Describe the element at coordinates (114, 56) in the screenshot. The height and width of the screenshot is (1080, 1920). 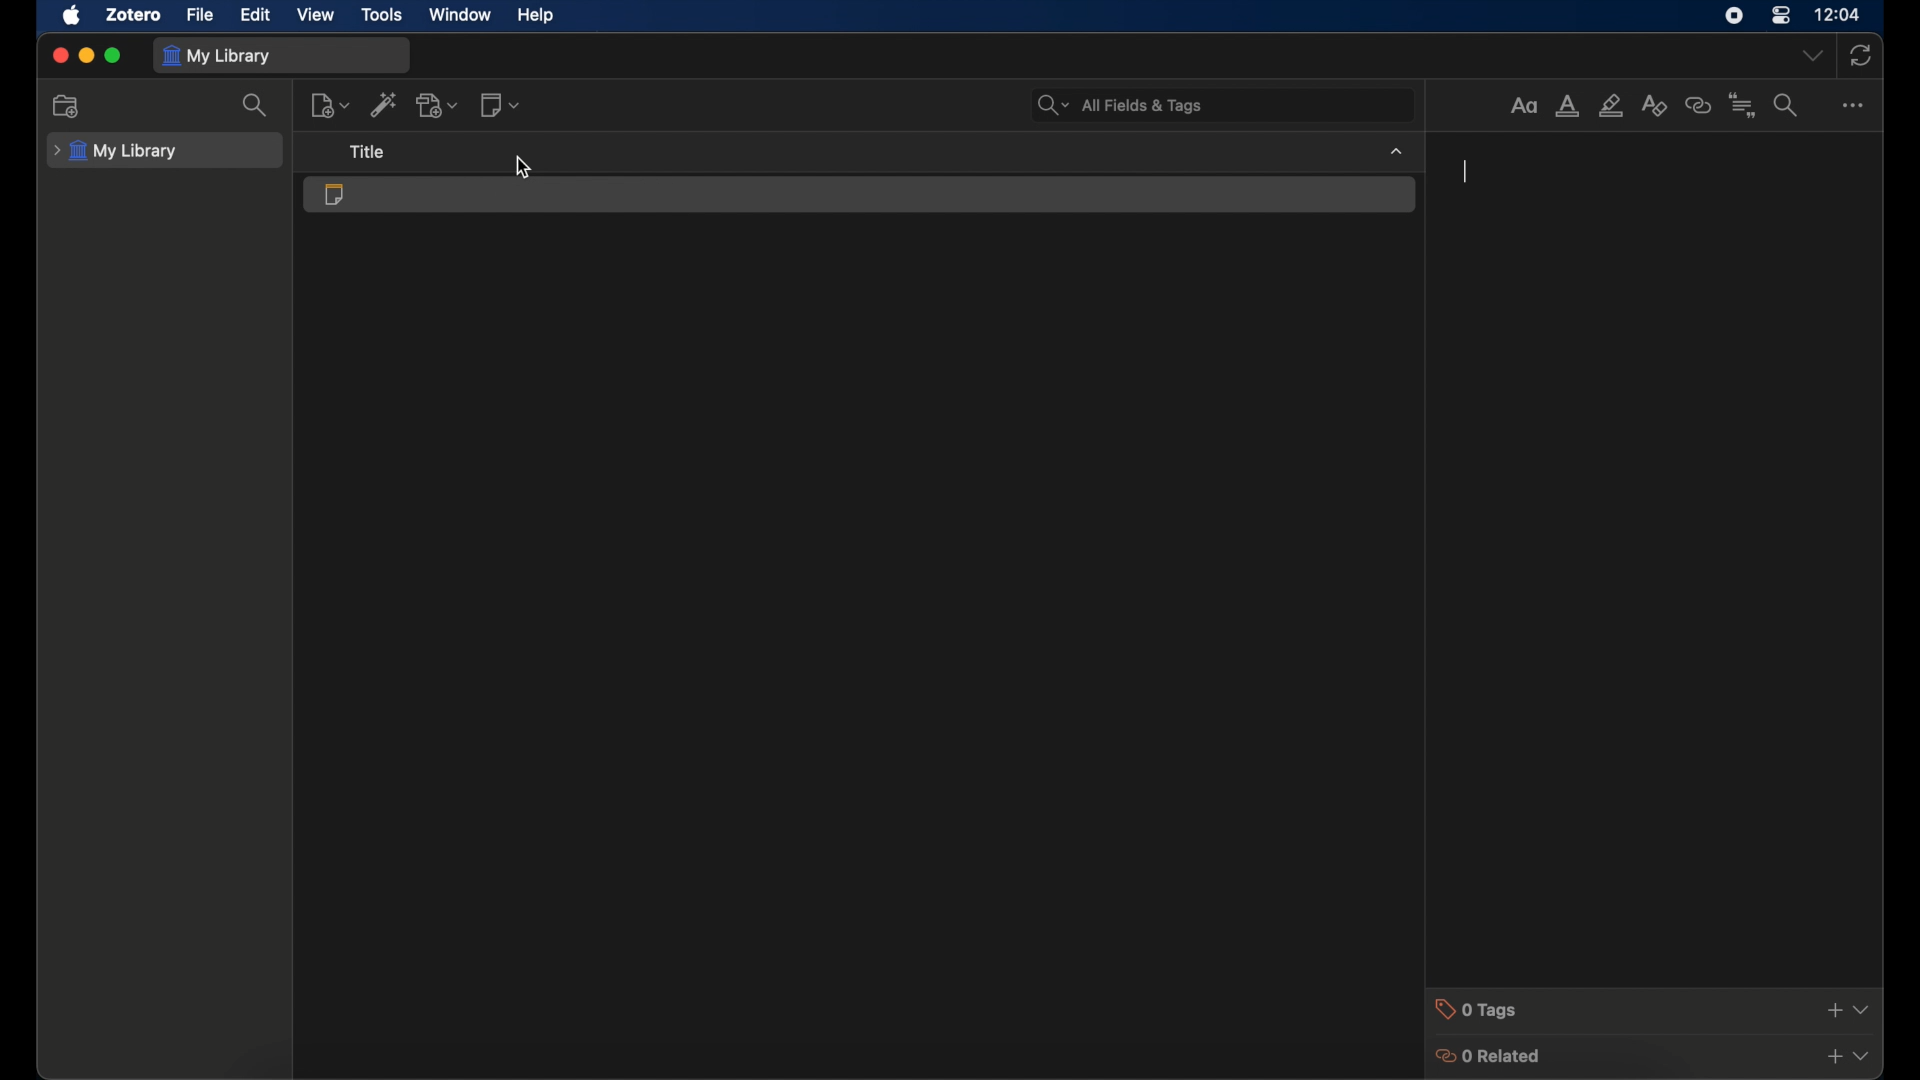
I see `maximize` at that location.